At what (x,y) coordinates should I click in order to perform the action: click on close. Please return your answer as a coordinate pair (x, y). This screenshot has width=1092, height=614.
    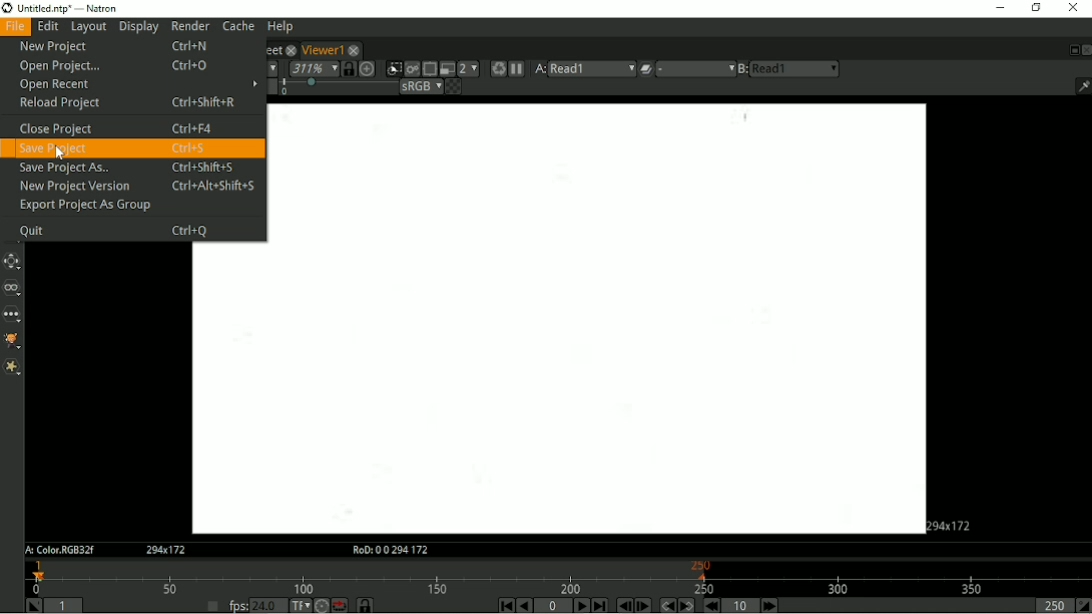
    Looking at the image, I should click on (290, 51).